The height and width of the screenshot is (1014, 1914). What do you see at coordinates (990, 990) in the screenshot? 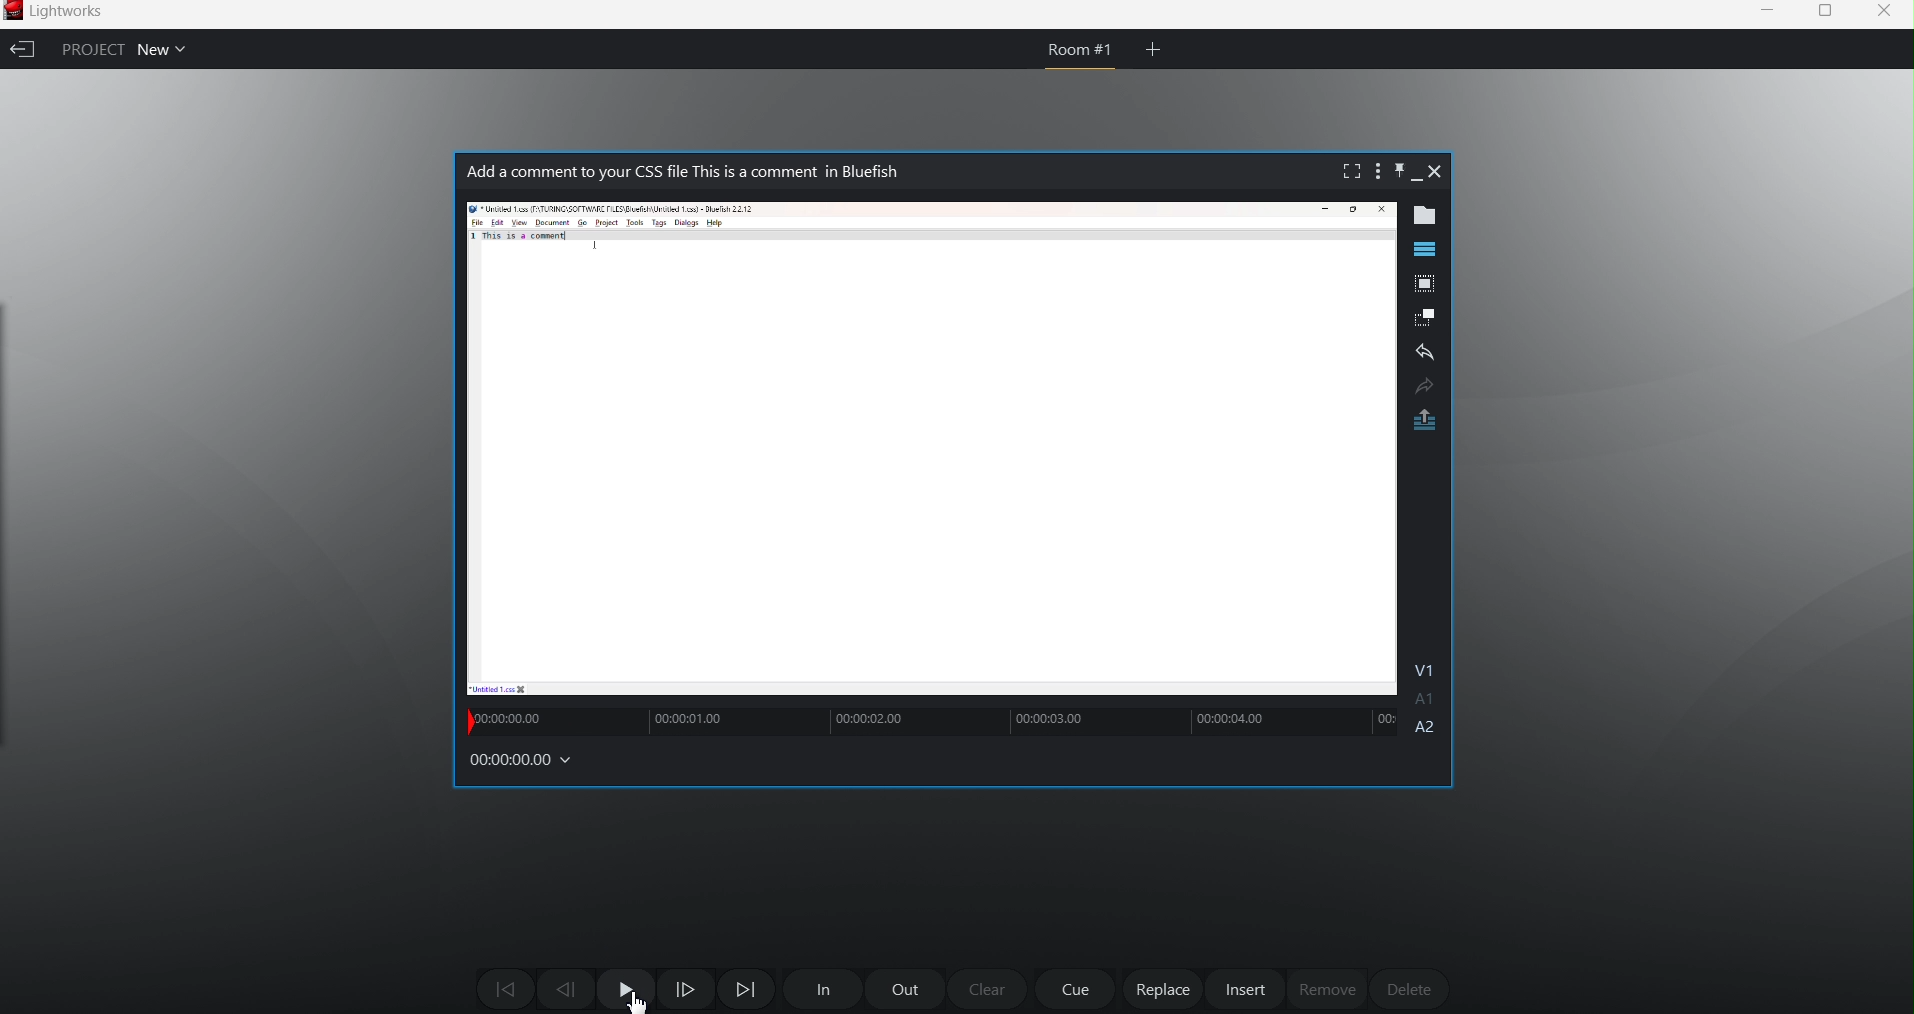
I see `clear` at bounding box center [990, 990].